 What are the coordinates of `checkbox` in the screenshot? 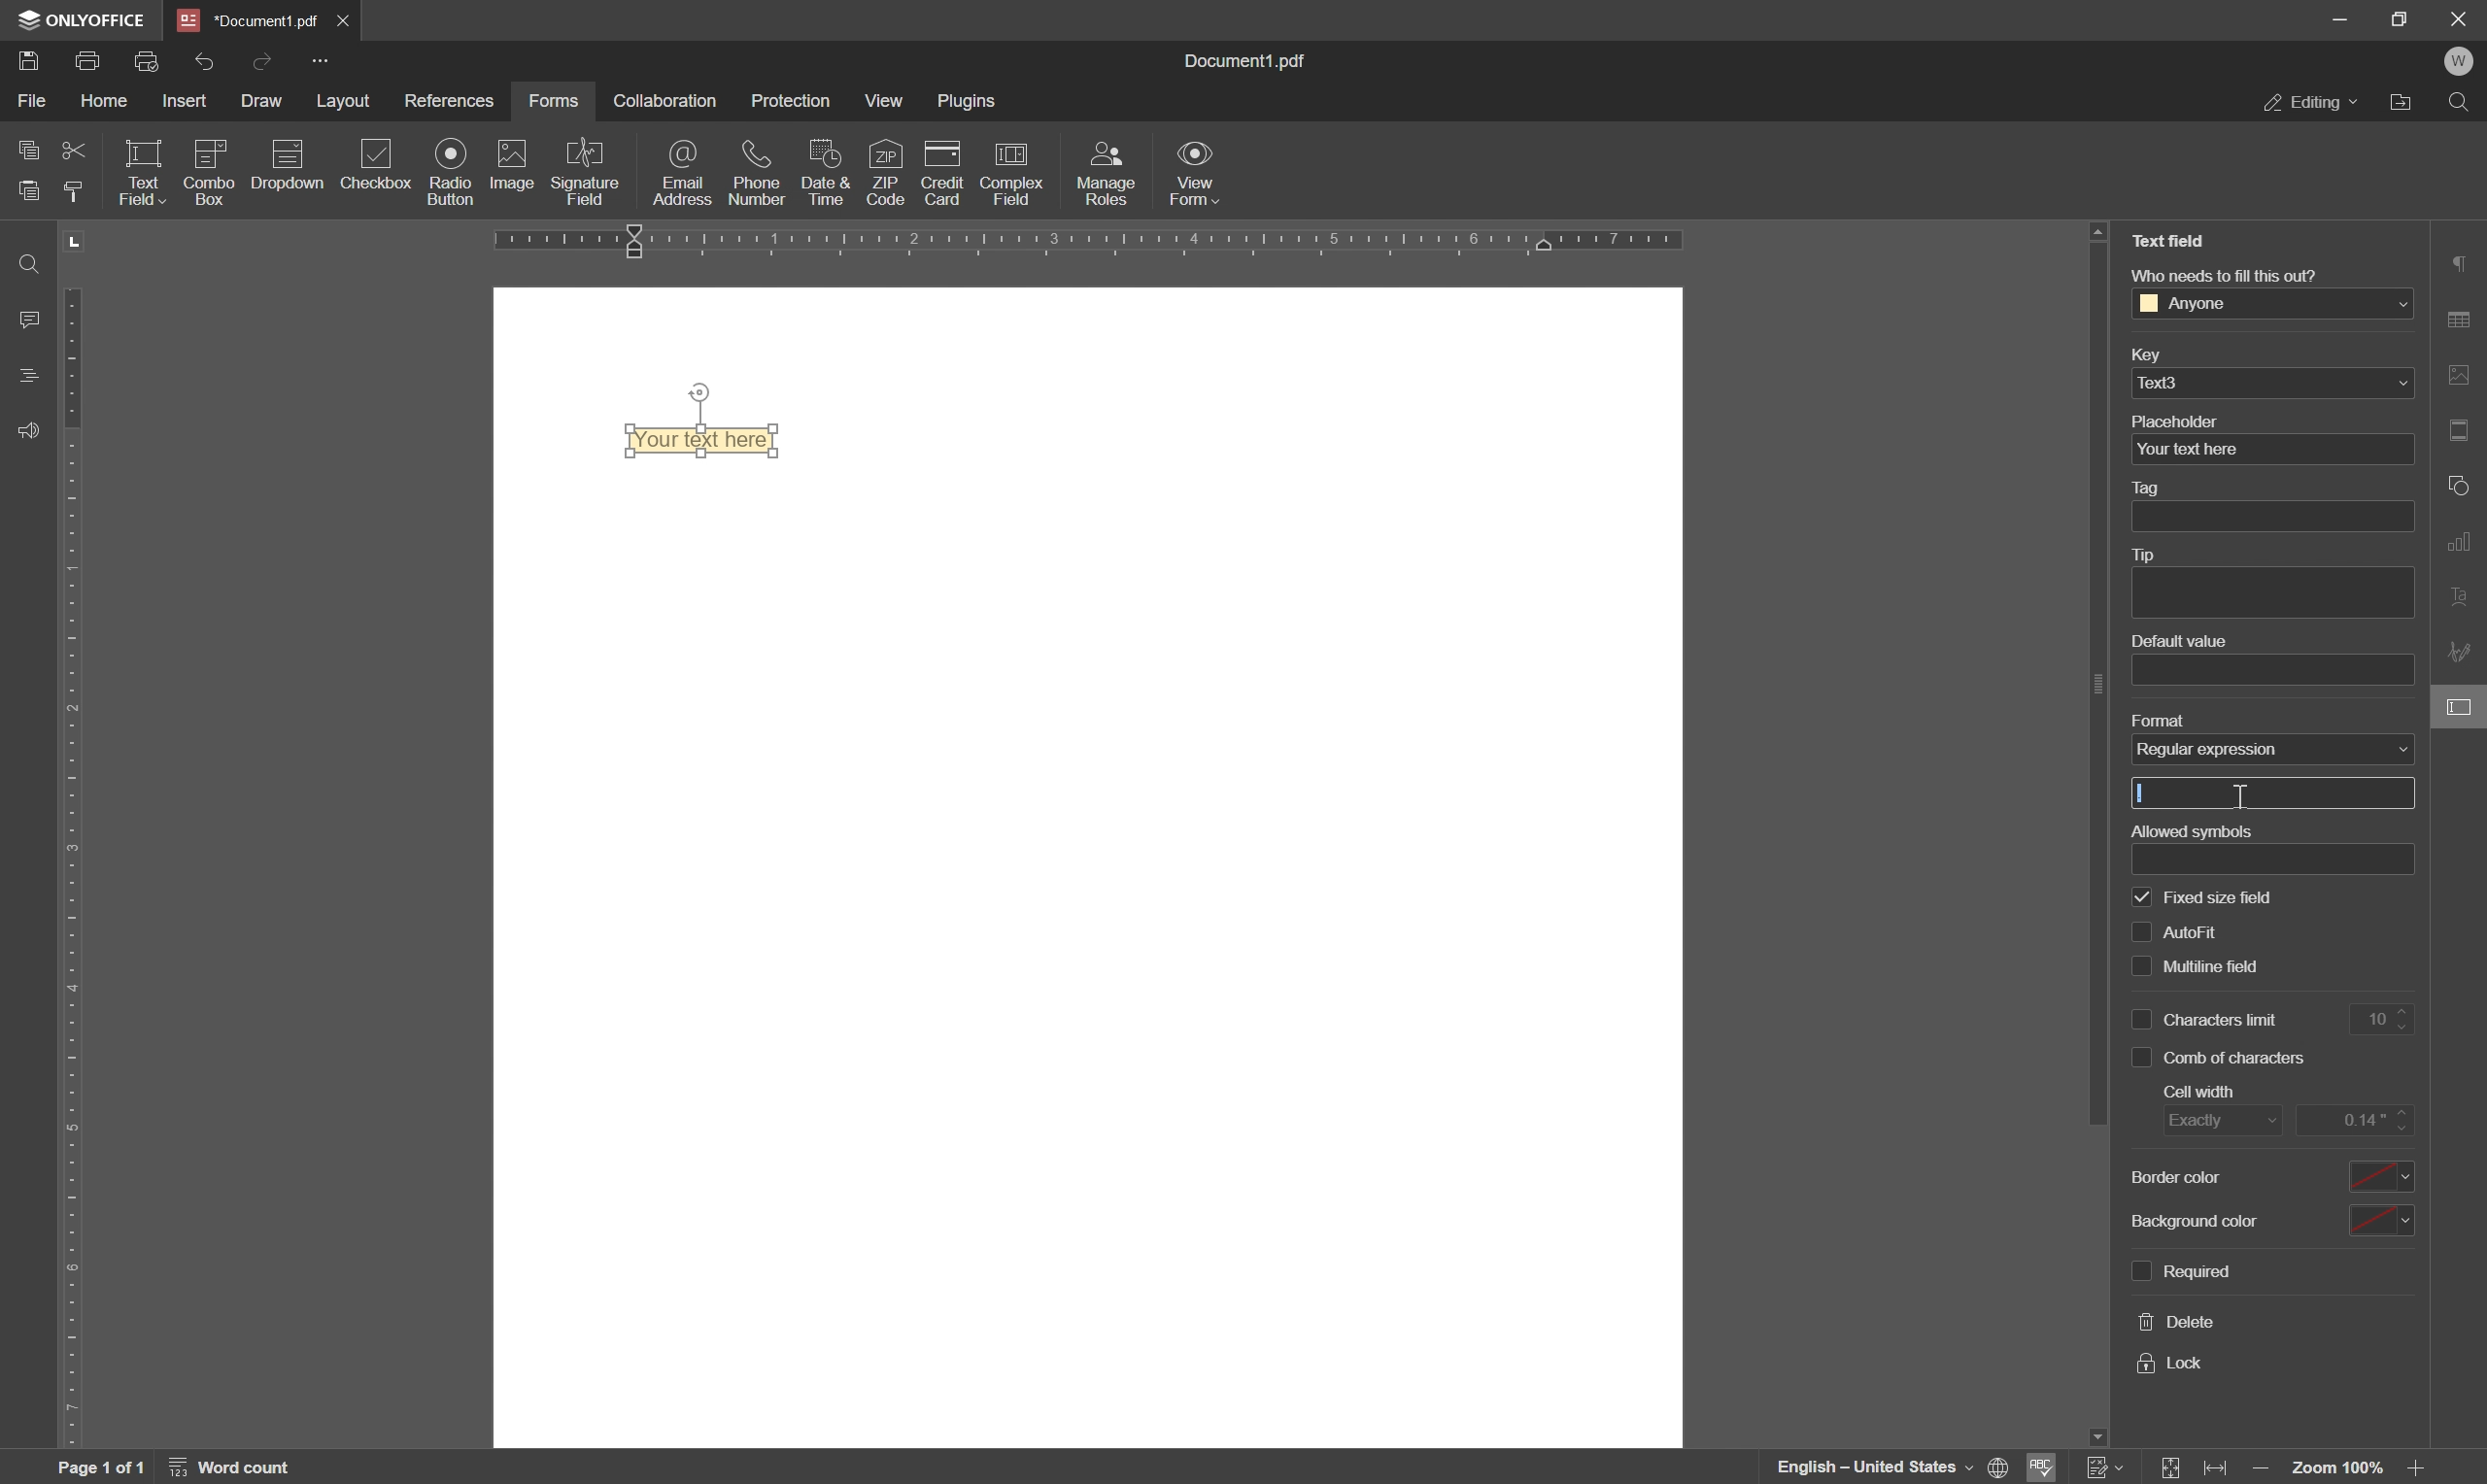 It's located at (378, 164).